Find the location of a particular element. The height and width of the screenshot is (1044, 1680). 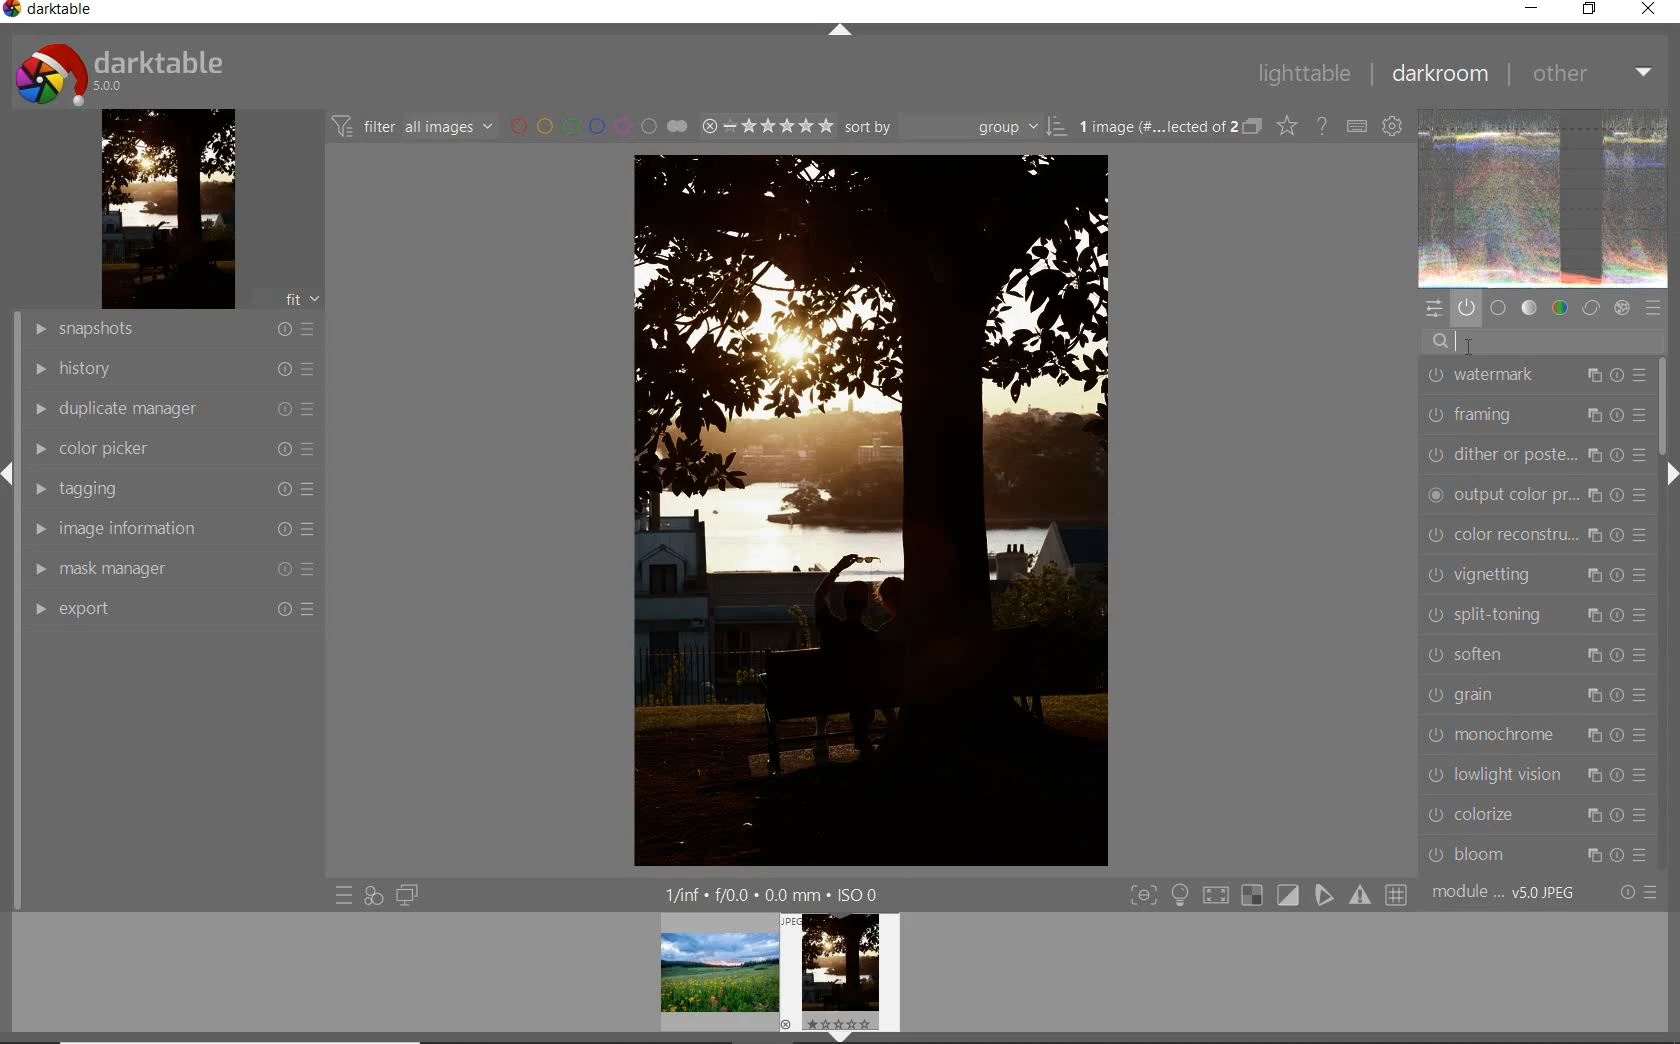

preview image is located at coordinates (779, 975).